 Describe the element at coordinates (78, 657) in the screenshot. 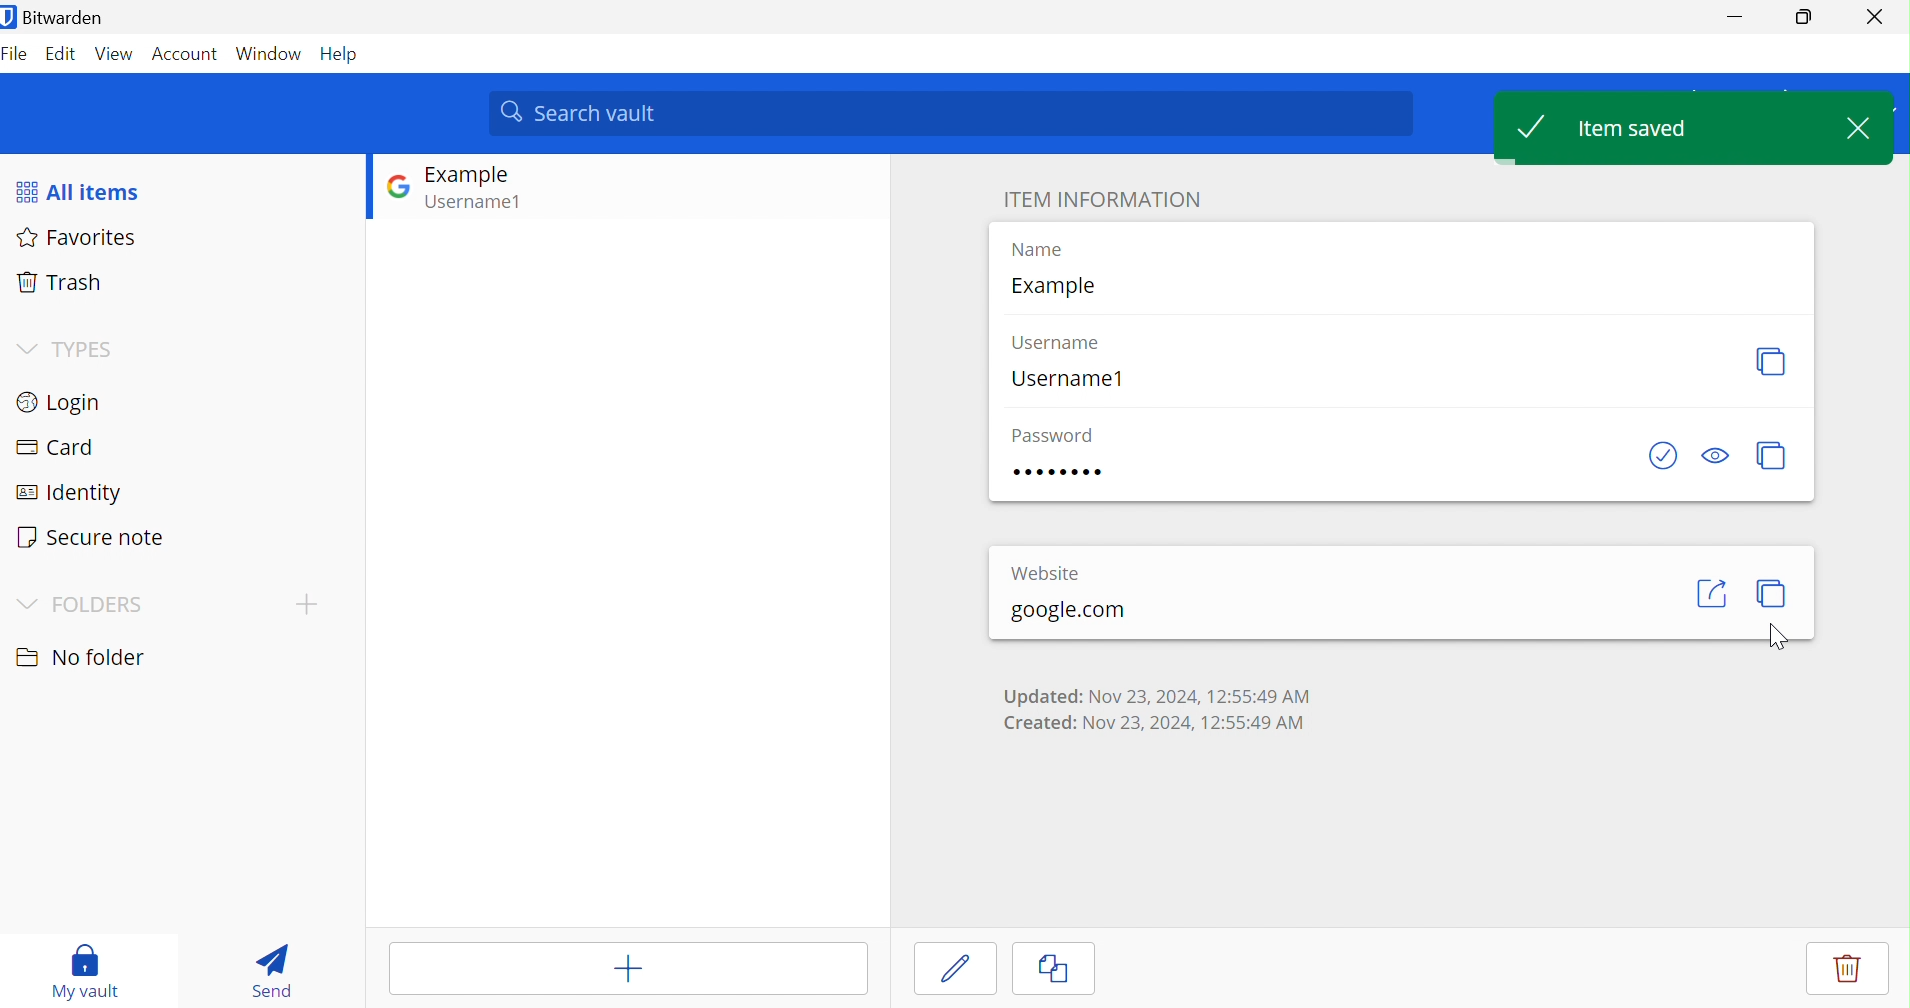

I see `No folder` at that location.